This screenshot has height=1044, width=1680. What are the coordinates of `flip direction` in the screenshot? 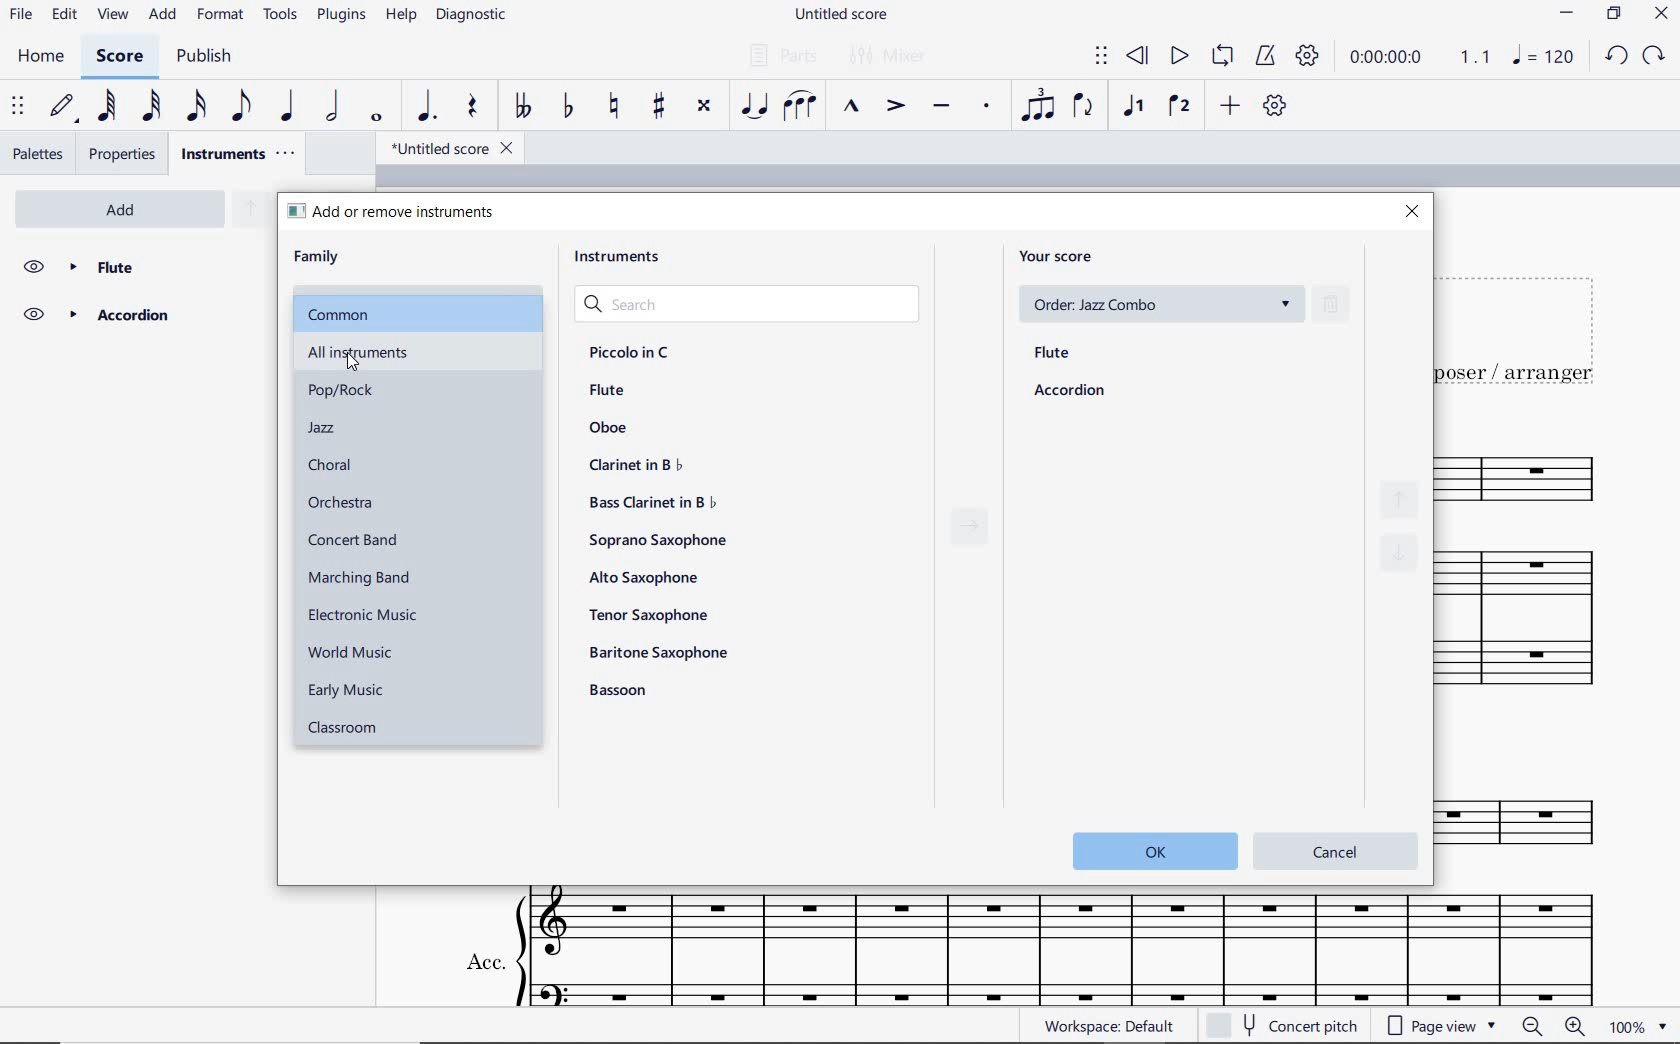 It's located at (1085, 107).